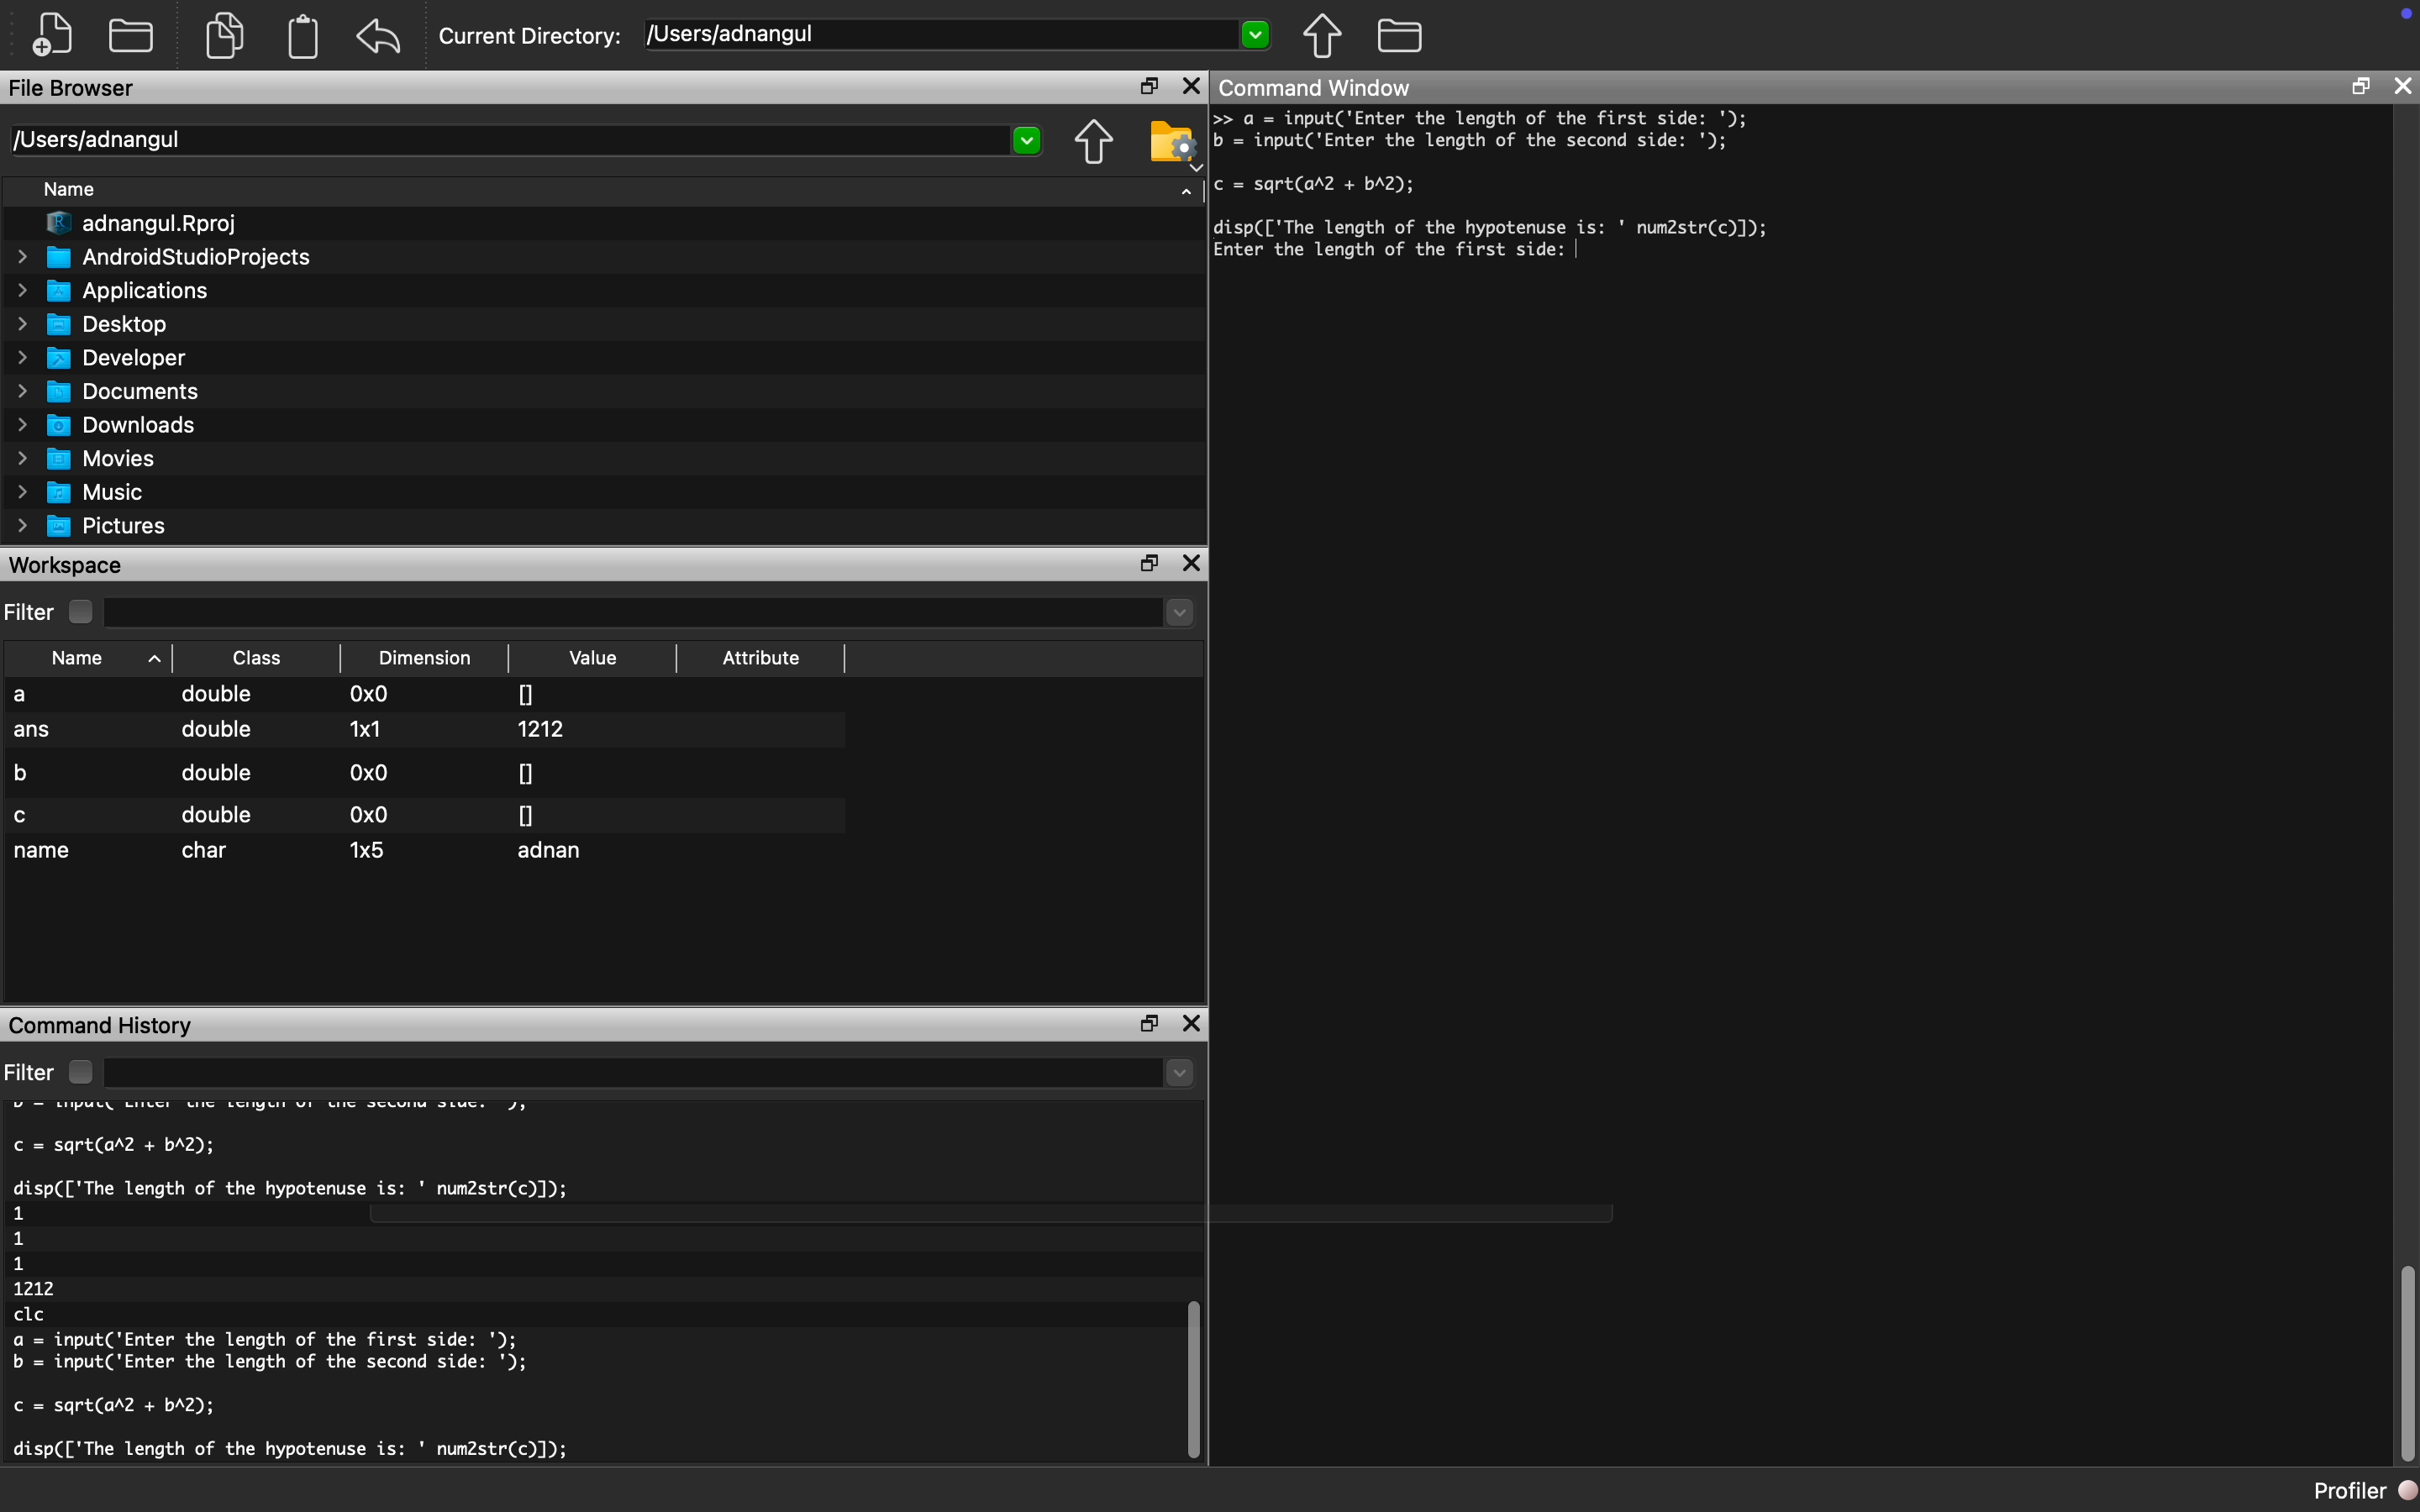 This screenshot has height=1512, width=2420. What do you see at coordinates (1141, 88) in the screenshot?
I see `restore down` at bounding box center [1141, 88].